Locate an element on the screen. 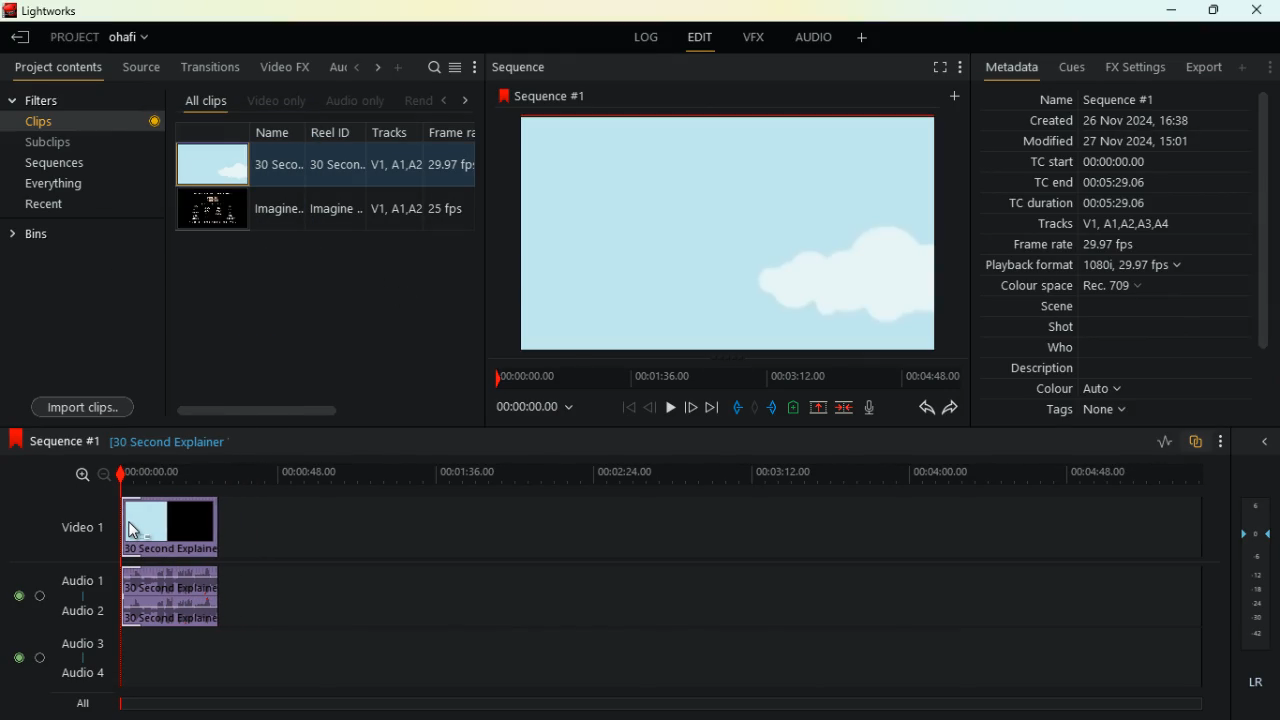 The height and width of the screenshot is (720, 1280). export is located at coordinates (1201, 70).